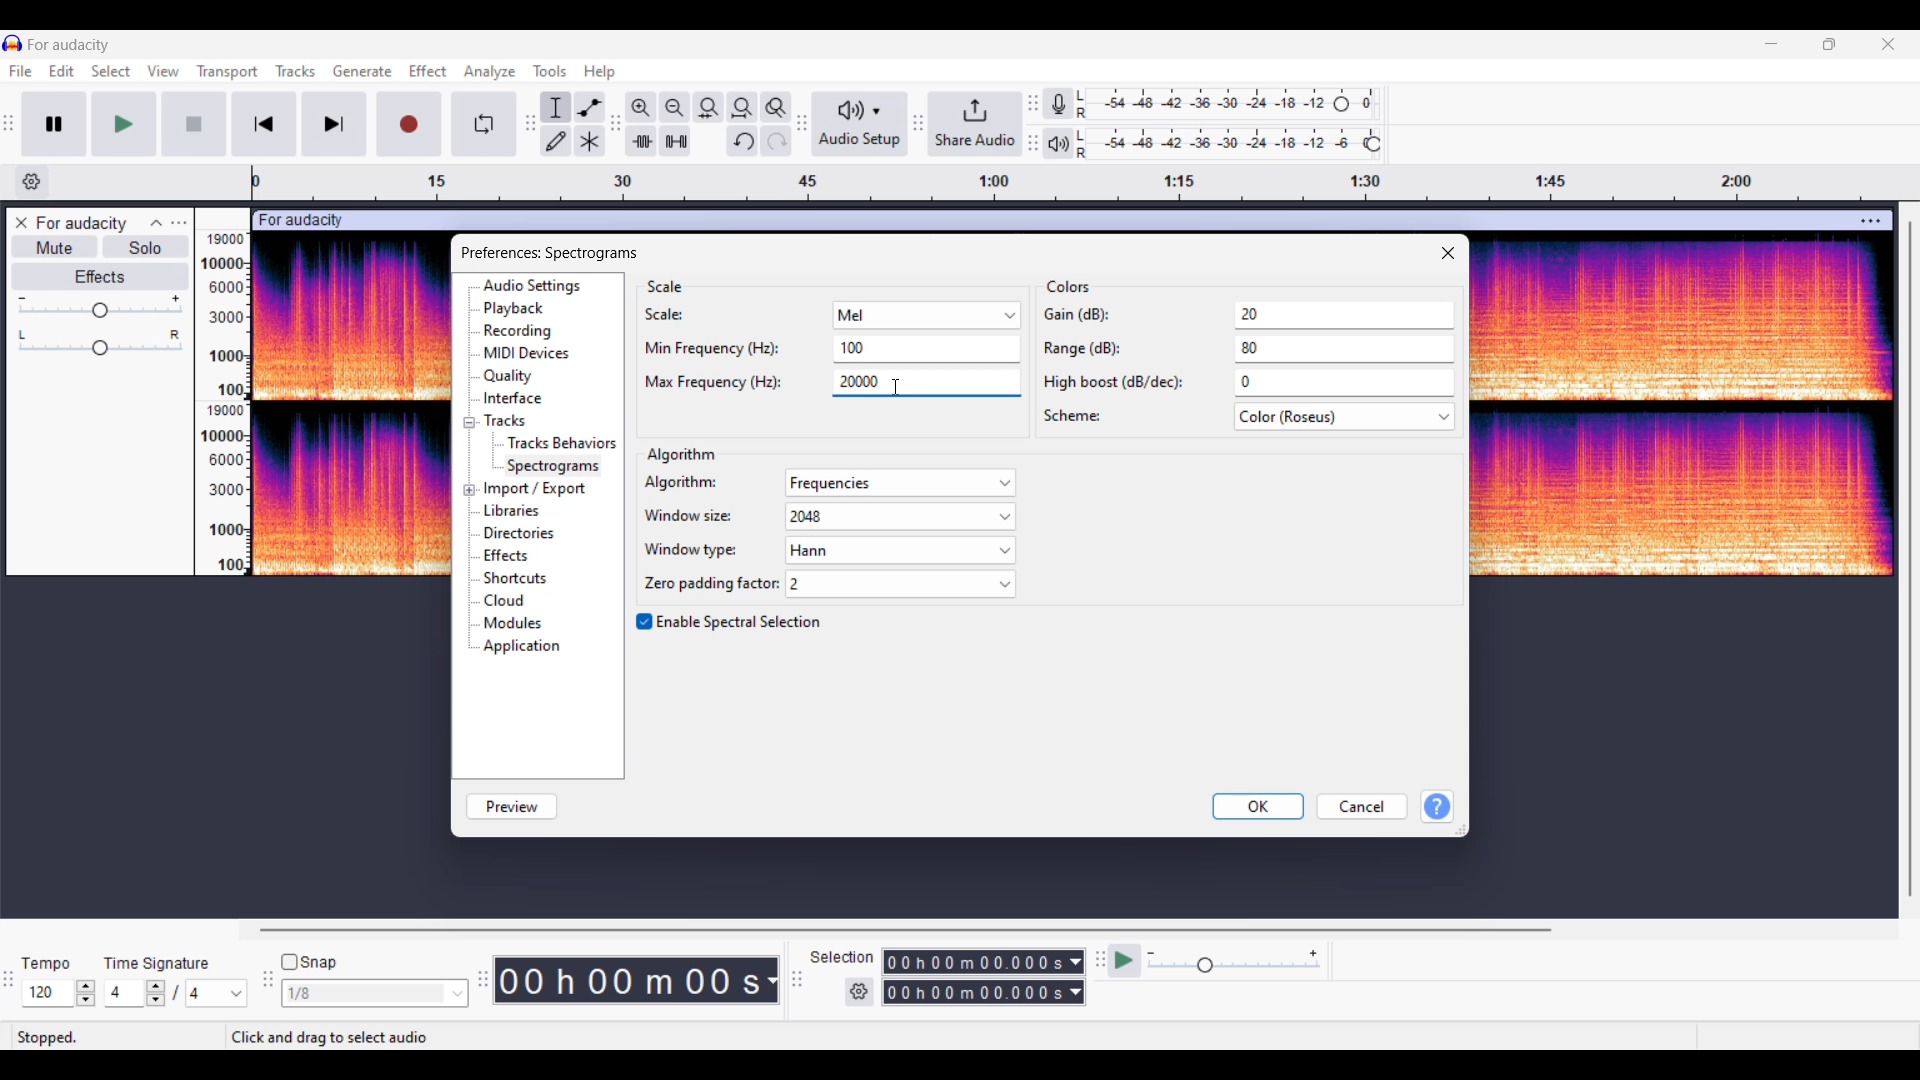 The height and width of the screenshot is (1080, 1920). Describe the element at coordinates (82, 223) in the screenshot. I see `Track name` at that location.